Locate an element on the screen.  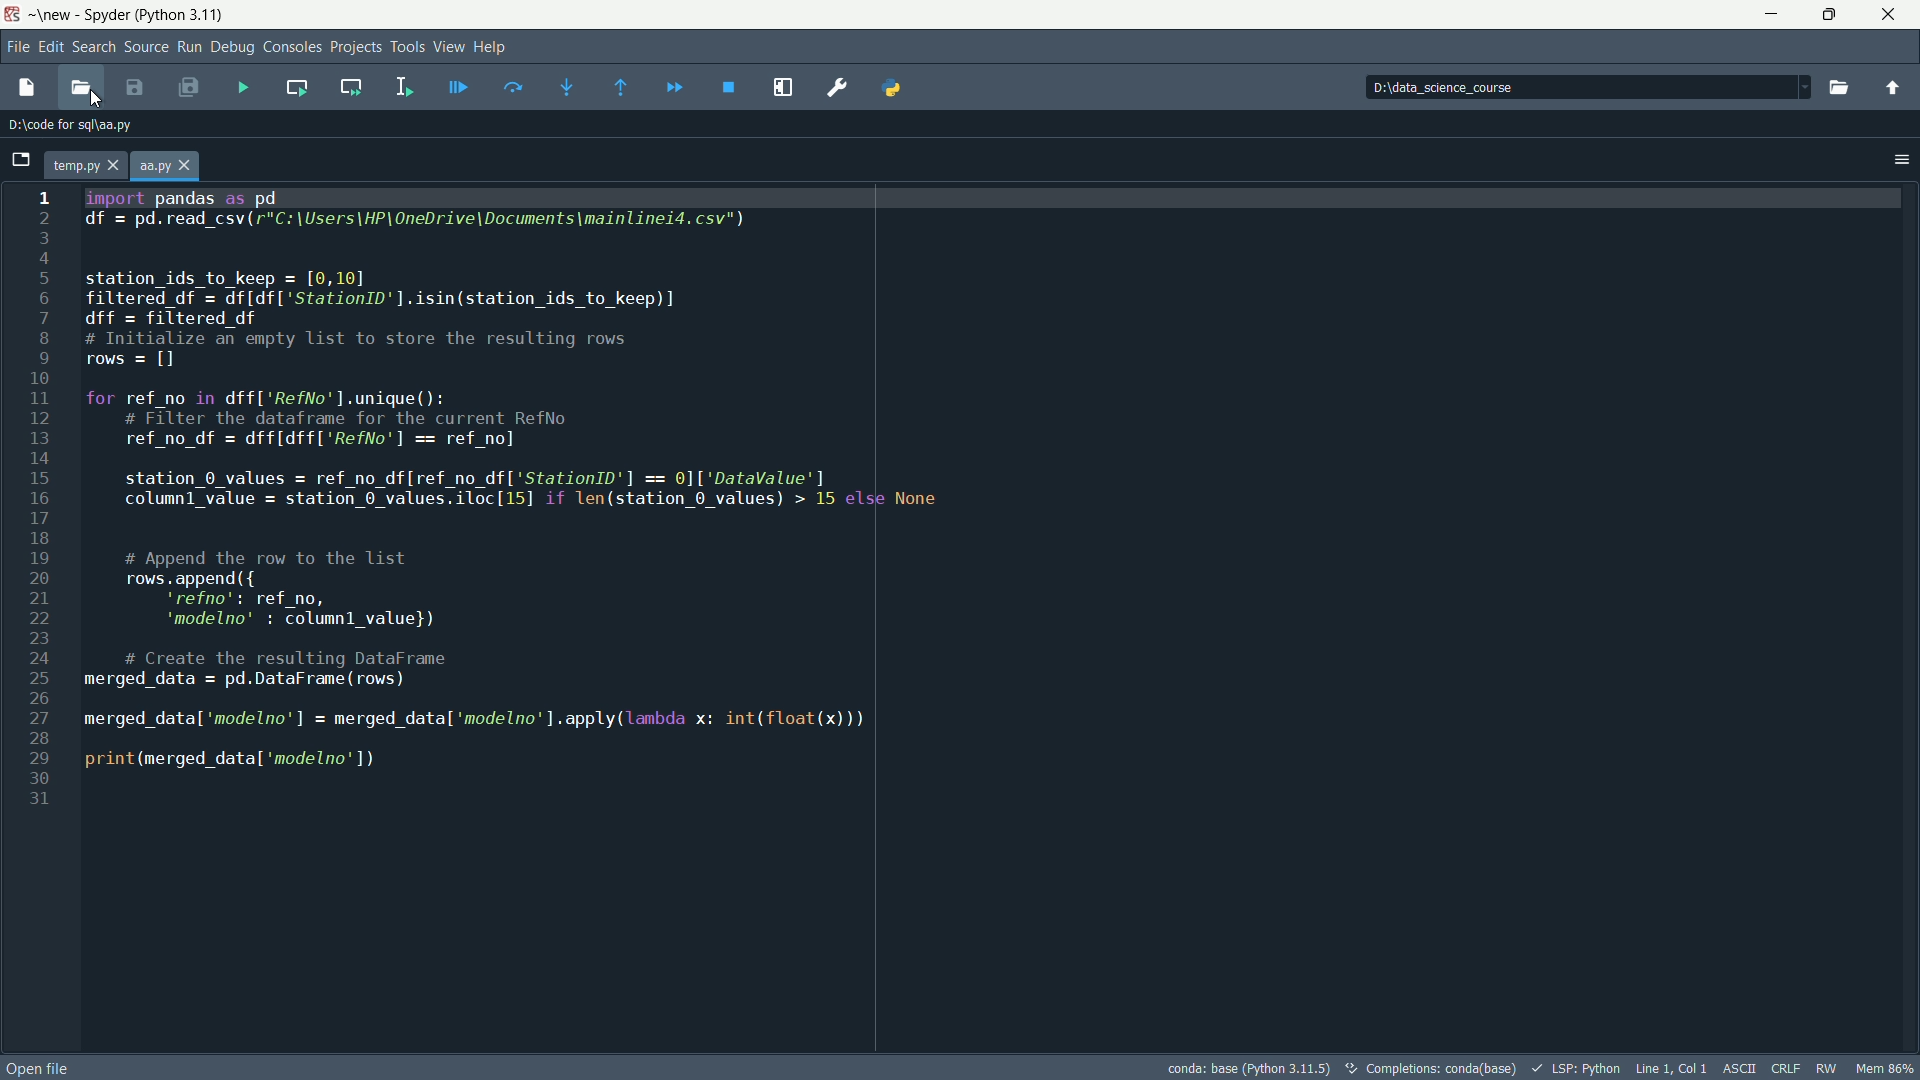
text is located at coordinates (1428, 1070).